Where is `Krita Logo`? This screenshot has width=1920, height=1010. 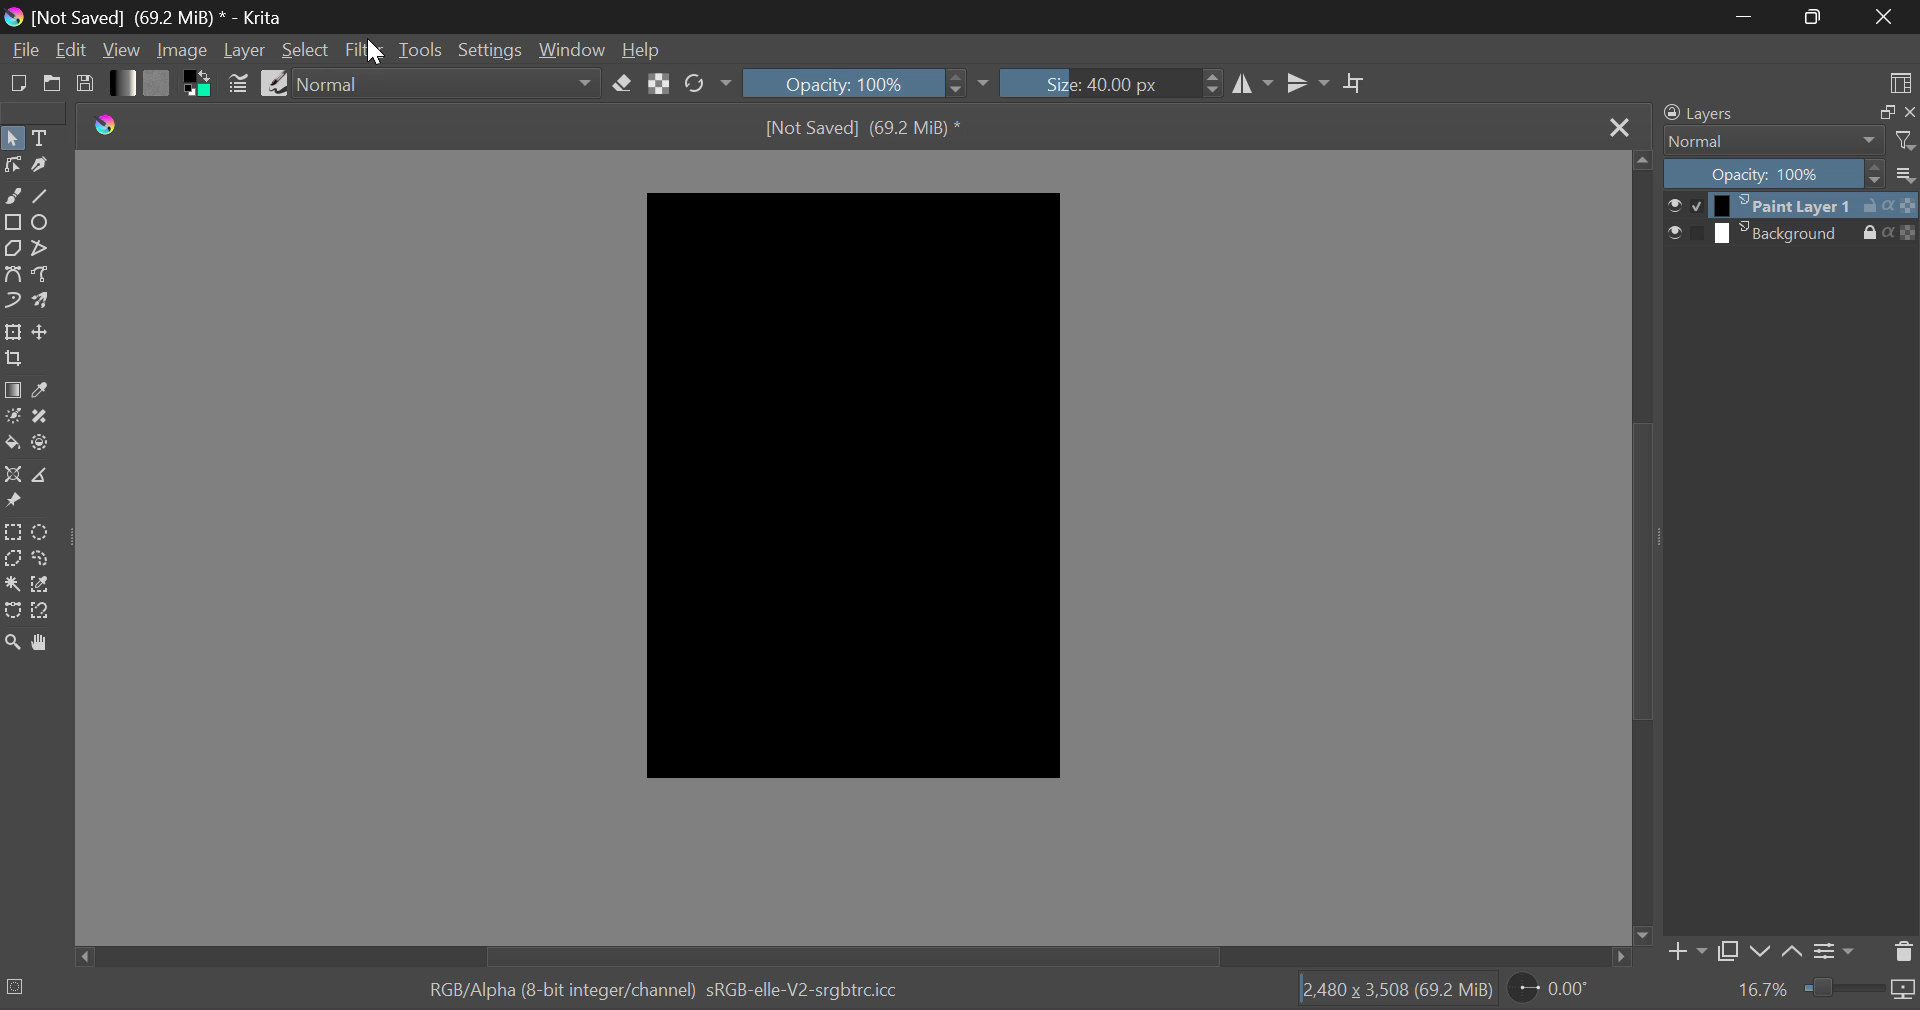 Krita Logo is located at coordinates (108, 123).